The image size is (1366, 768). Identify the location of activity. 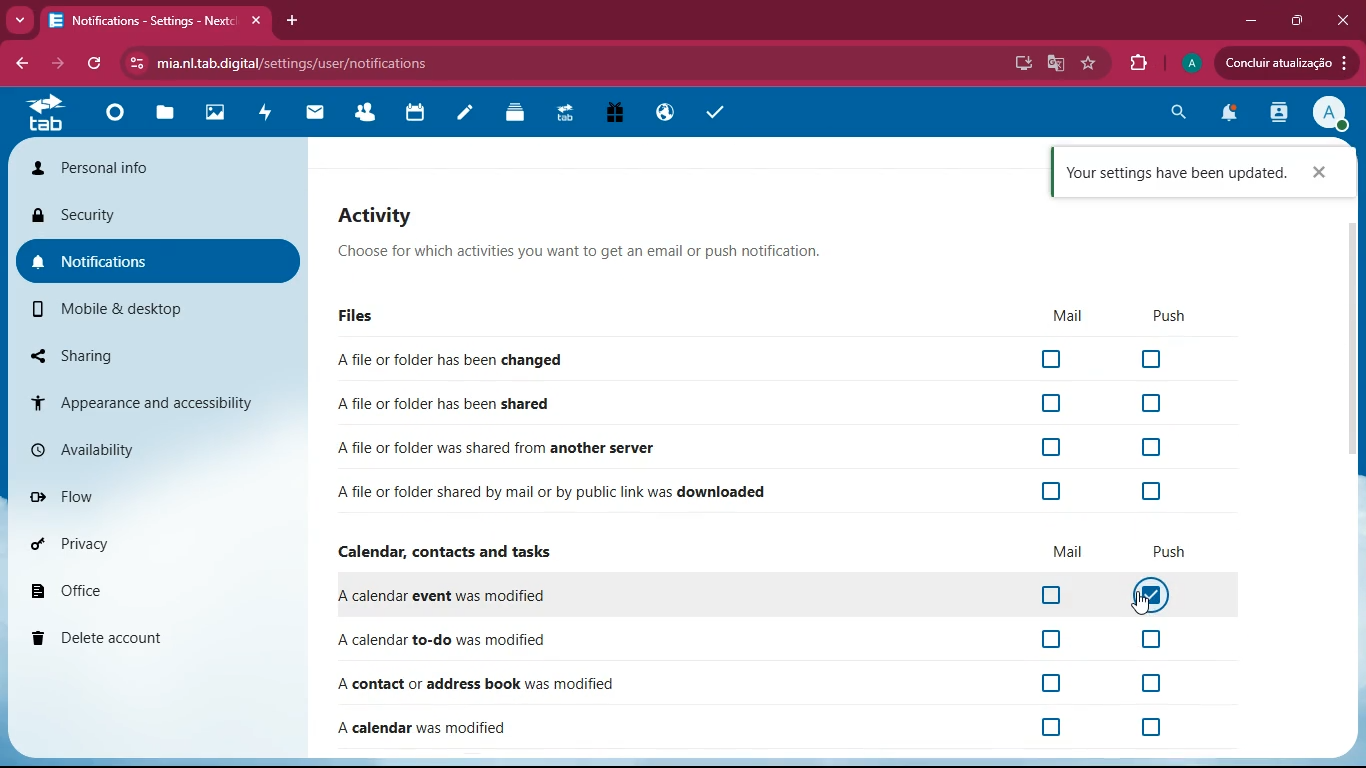
(1281, 115).